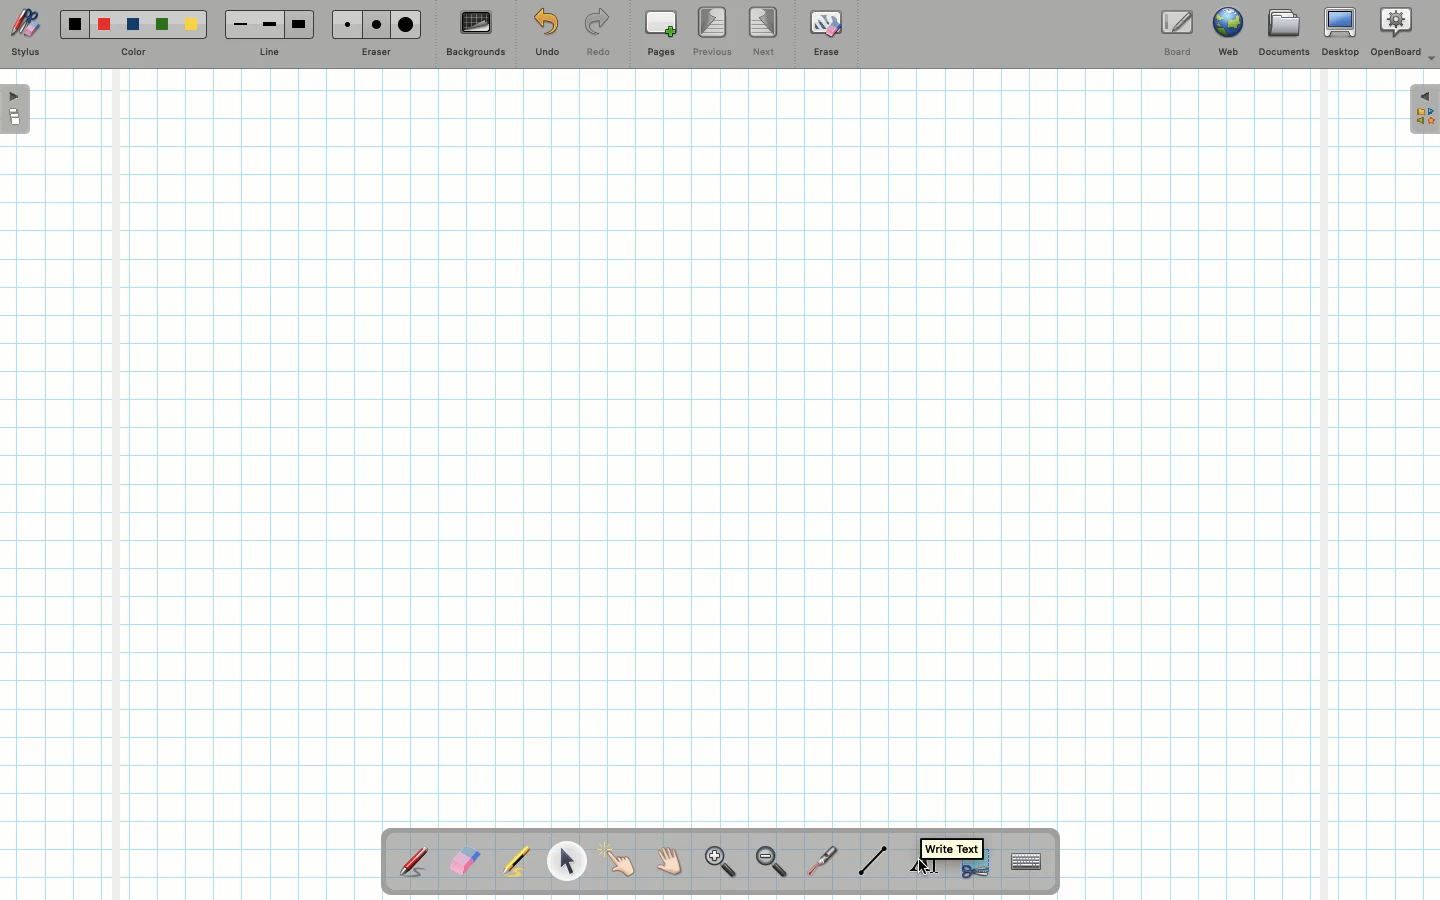 The image size is (1440, 900). Describe the element at coordinates (191, 24) in the screenshot. I see `Yellow` at that location.